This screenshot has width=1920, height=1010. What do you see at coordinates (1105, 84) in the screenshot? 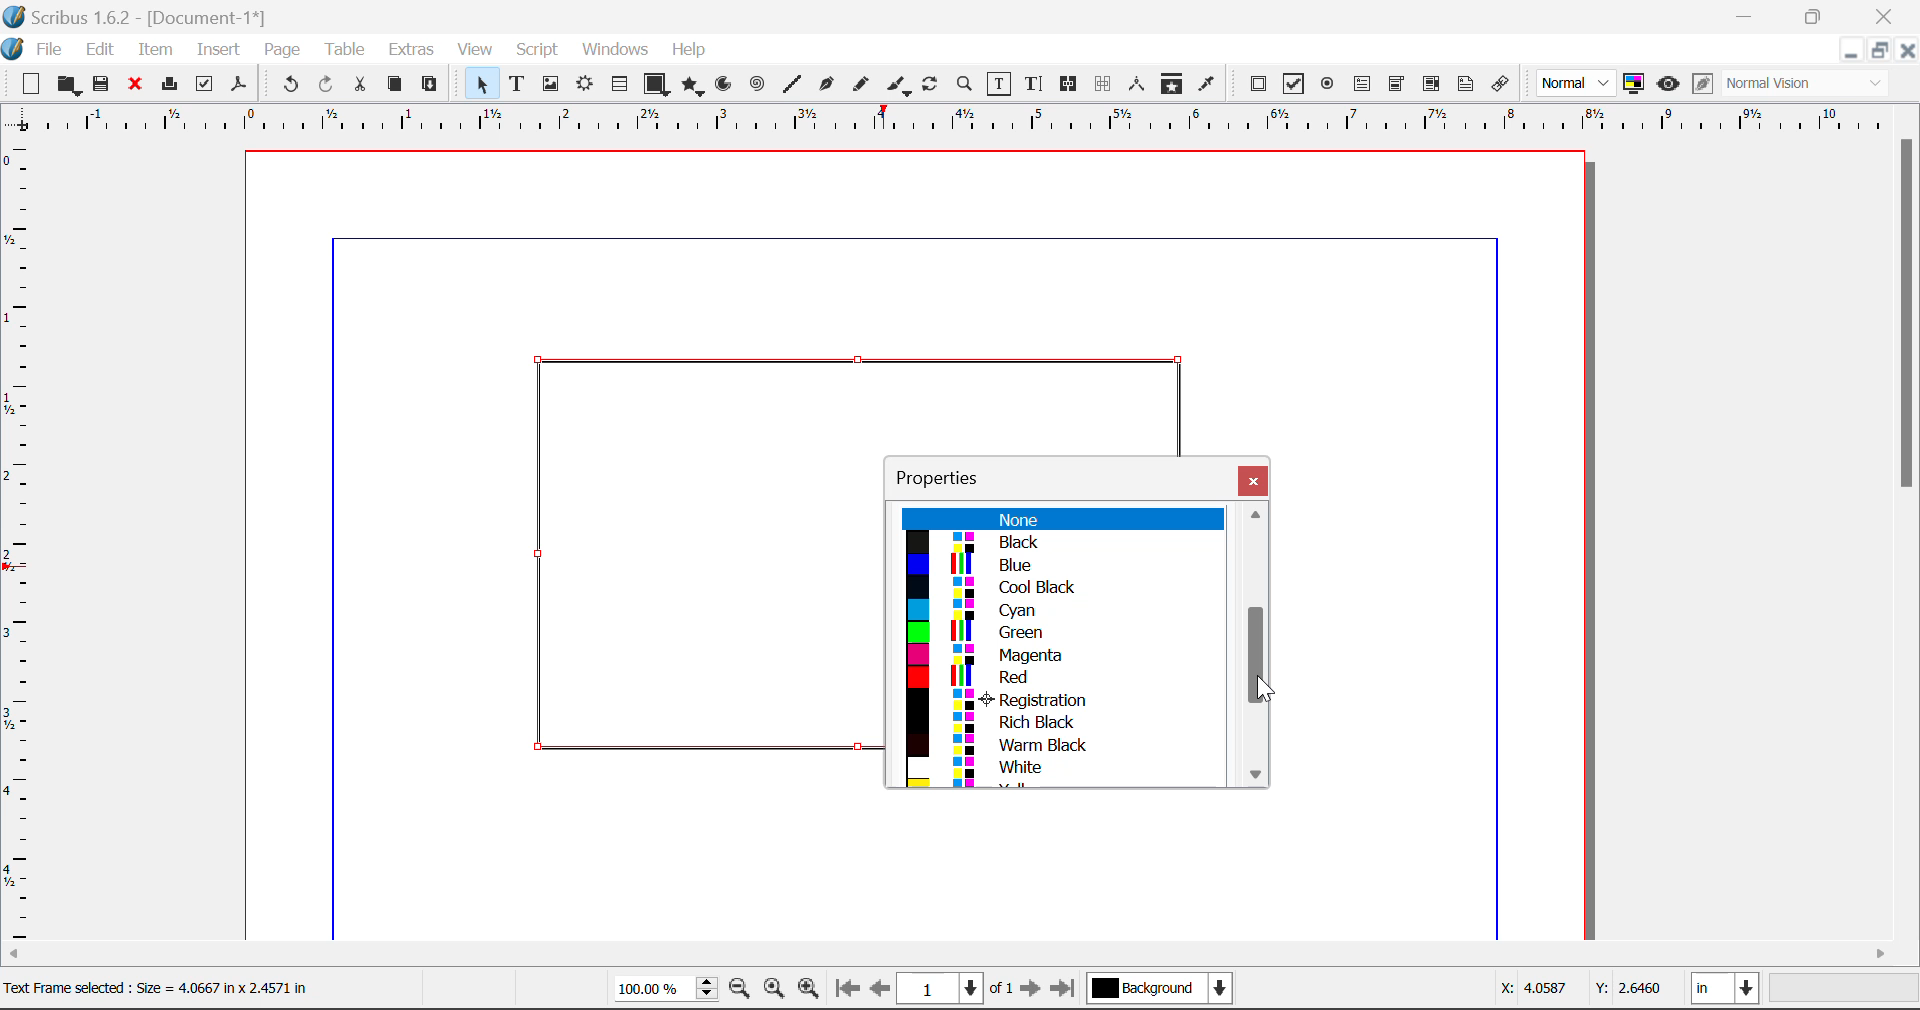
I see `Delink Frames` at bounding box center [1105, 84].